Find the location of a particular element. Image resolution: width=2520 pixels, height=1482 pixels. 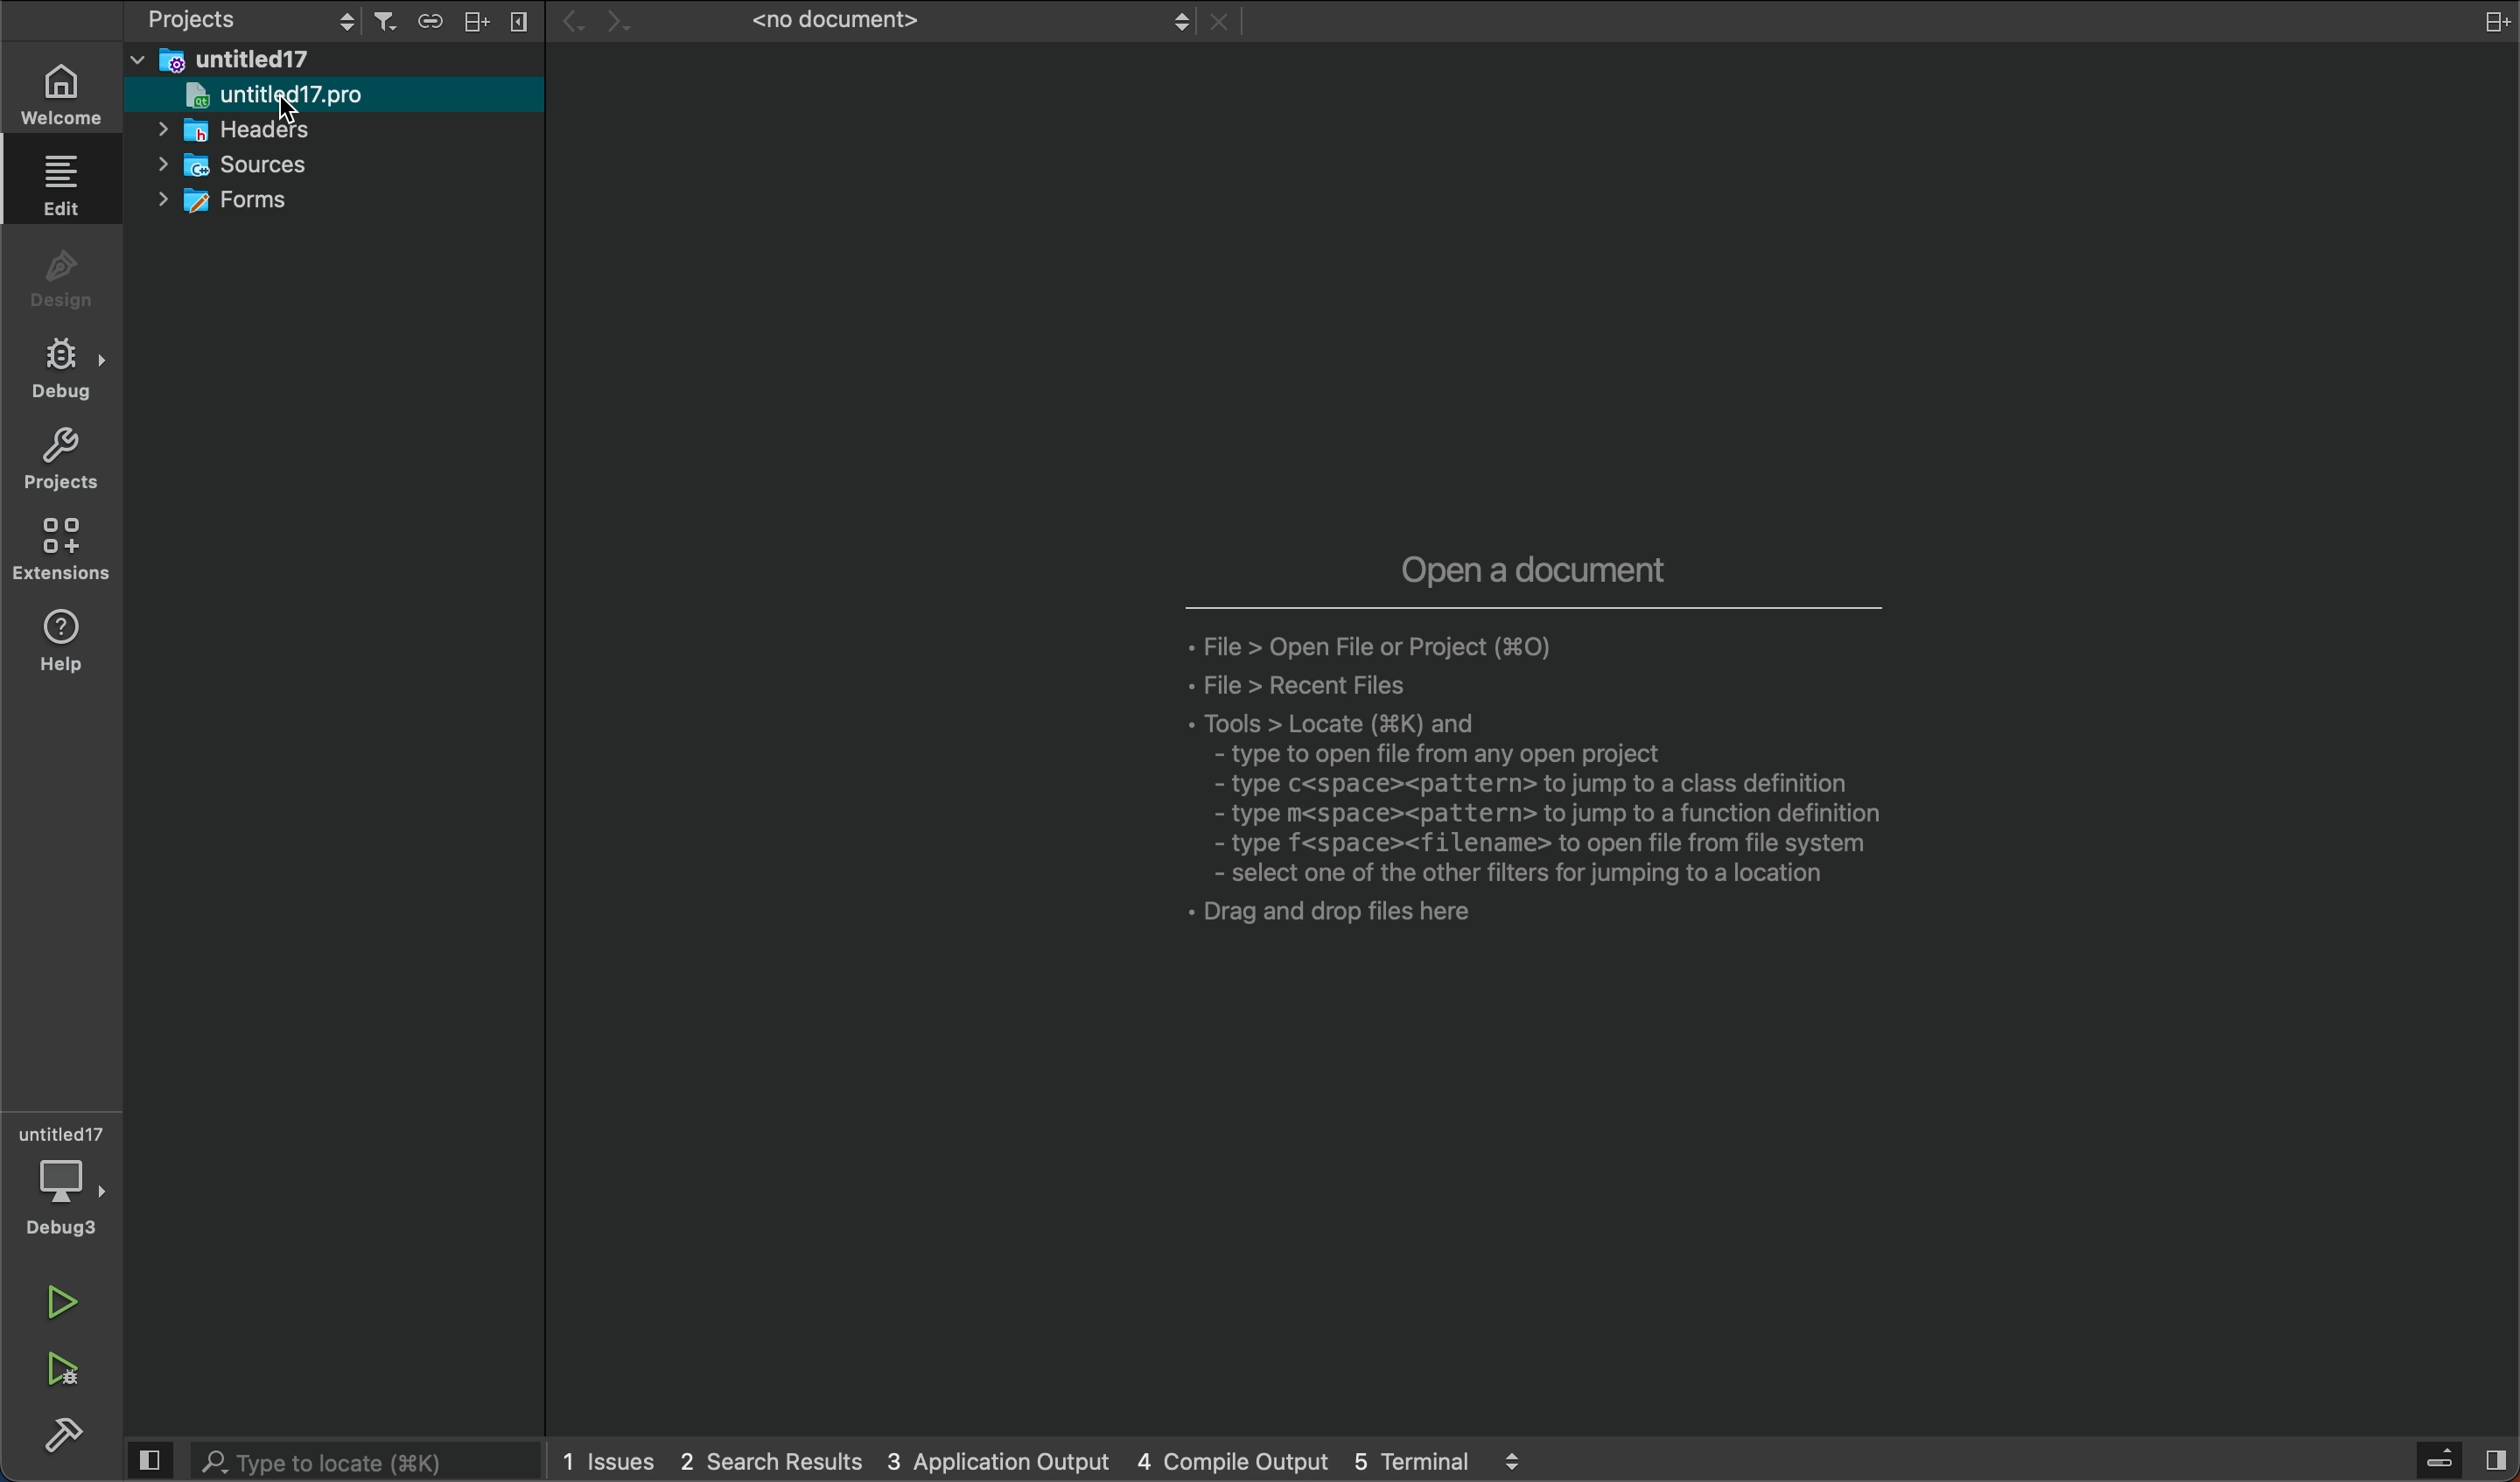

search is located at coordinates (331, 1463).